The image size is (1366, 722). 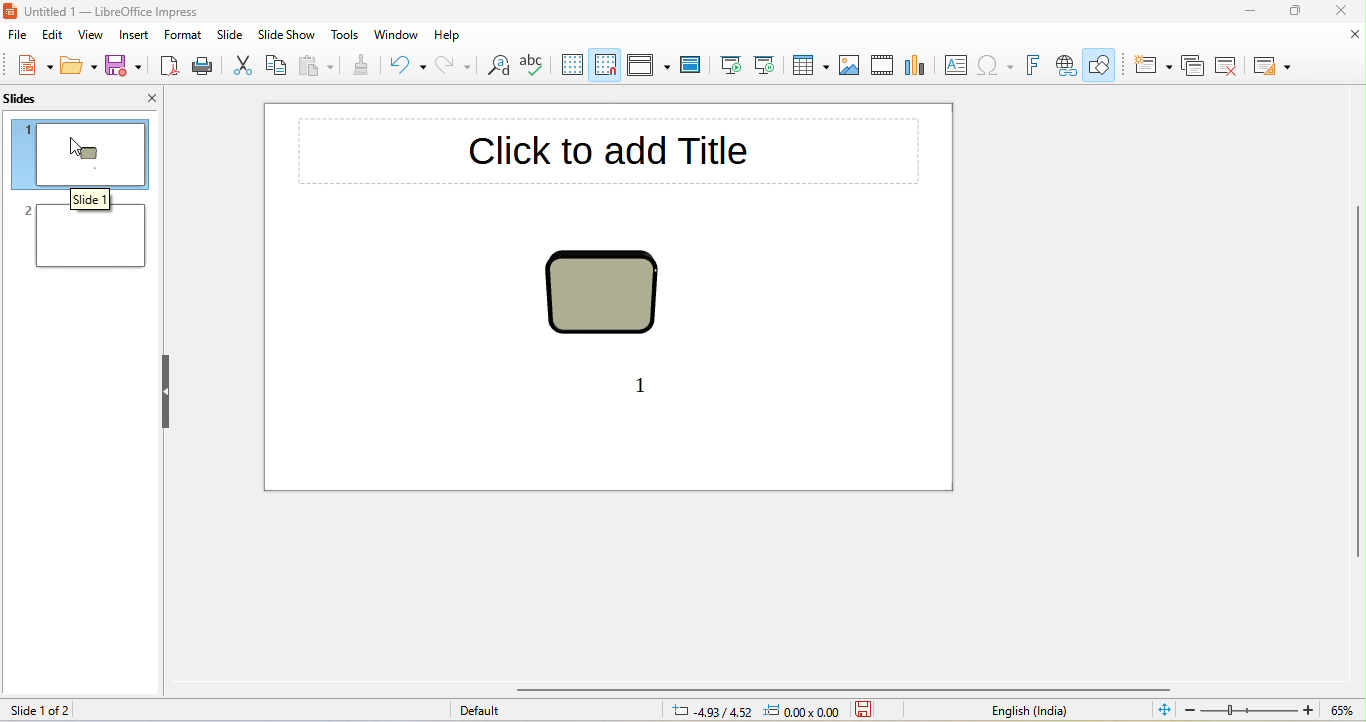 I want to click on slide layout, so click(x=1274, y=65).